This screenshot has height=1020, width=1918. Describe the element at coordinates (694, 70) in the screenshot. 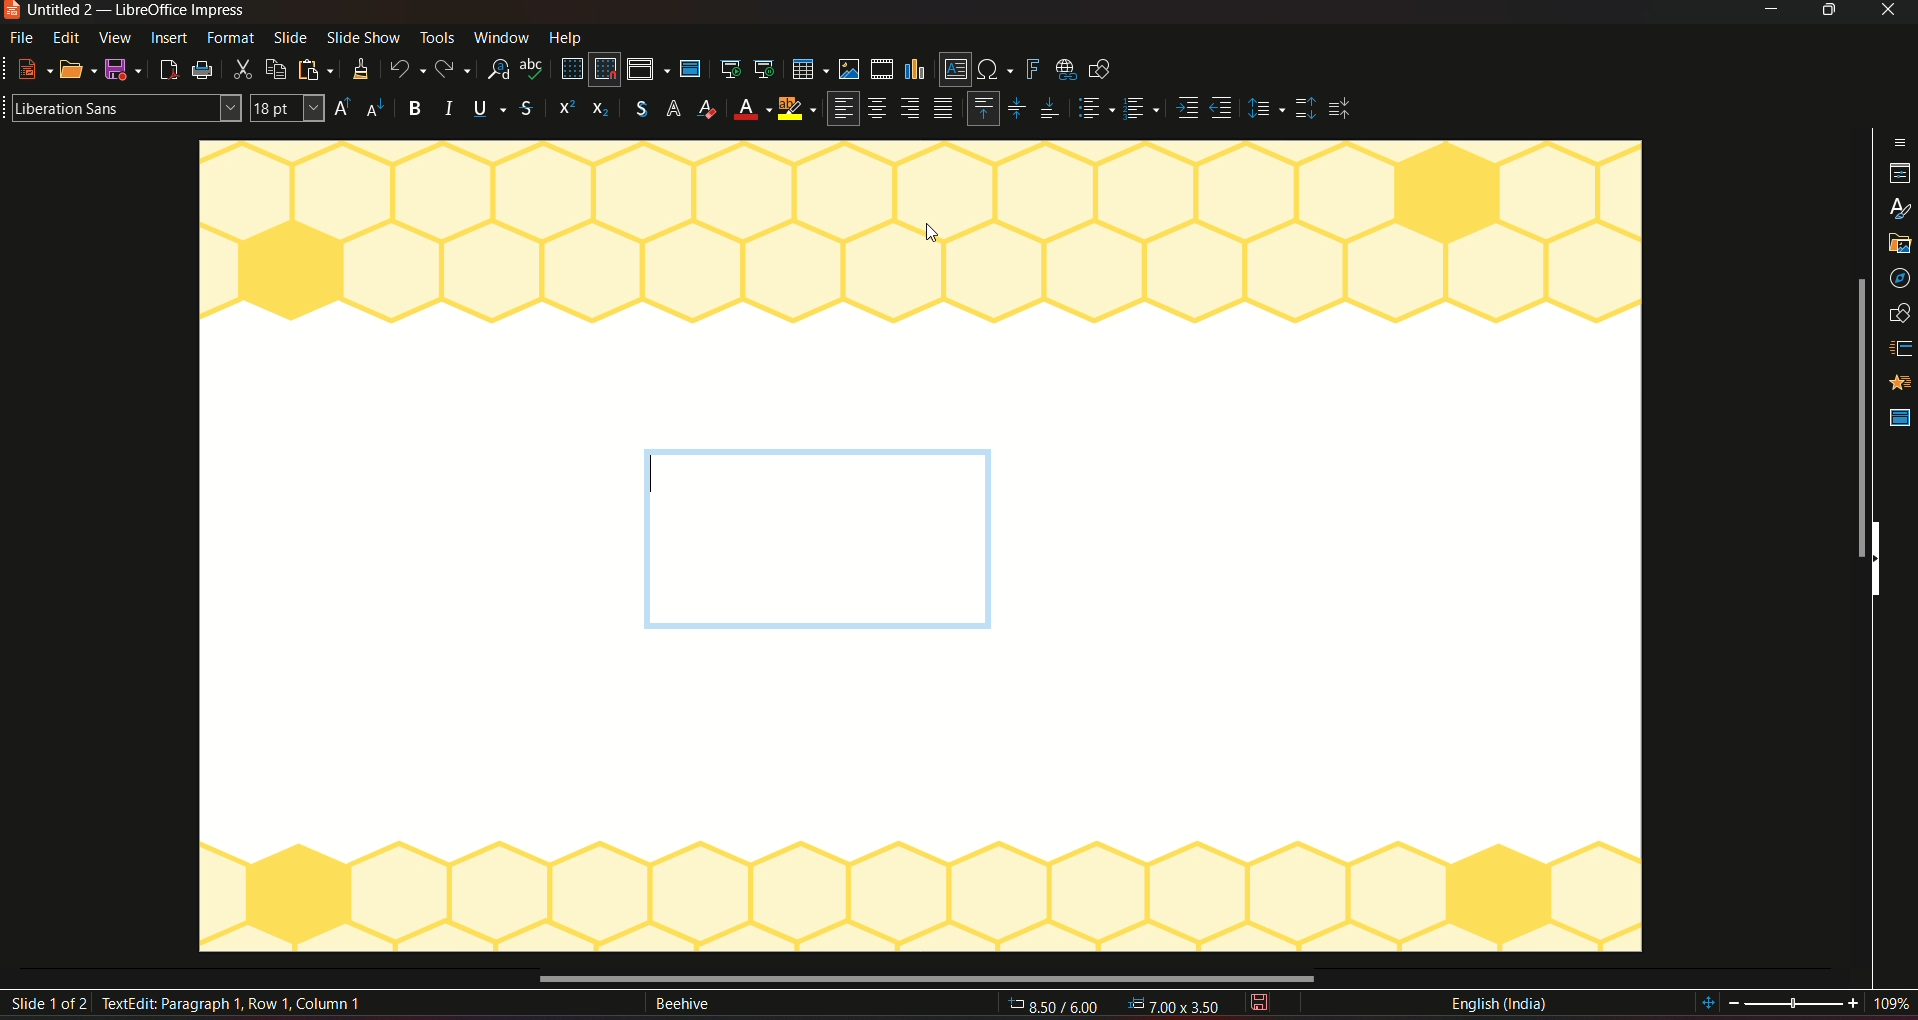

I see `master slide` at that location.